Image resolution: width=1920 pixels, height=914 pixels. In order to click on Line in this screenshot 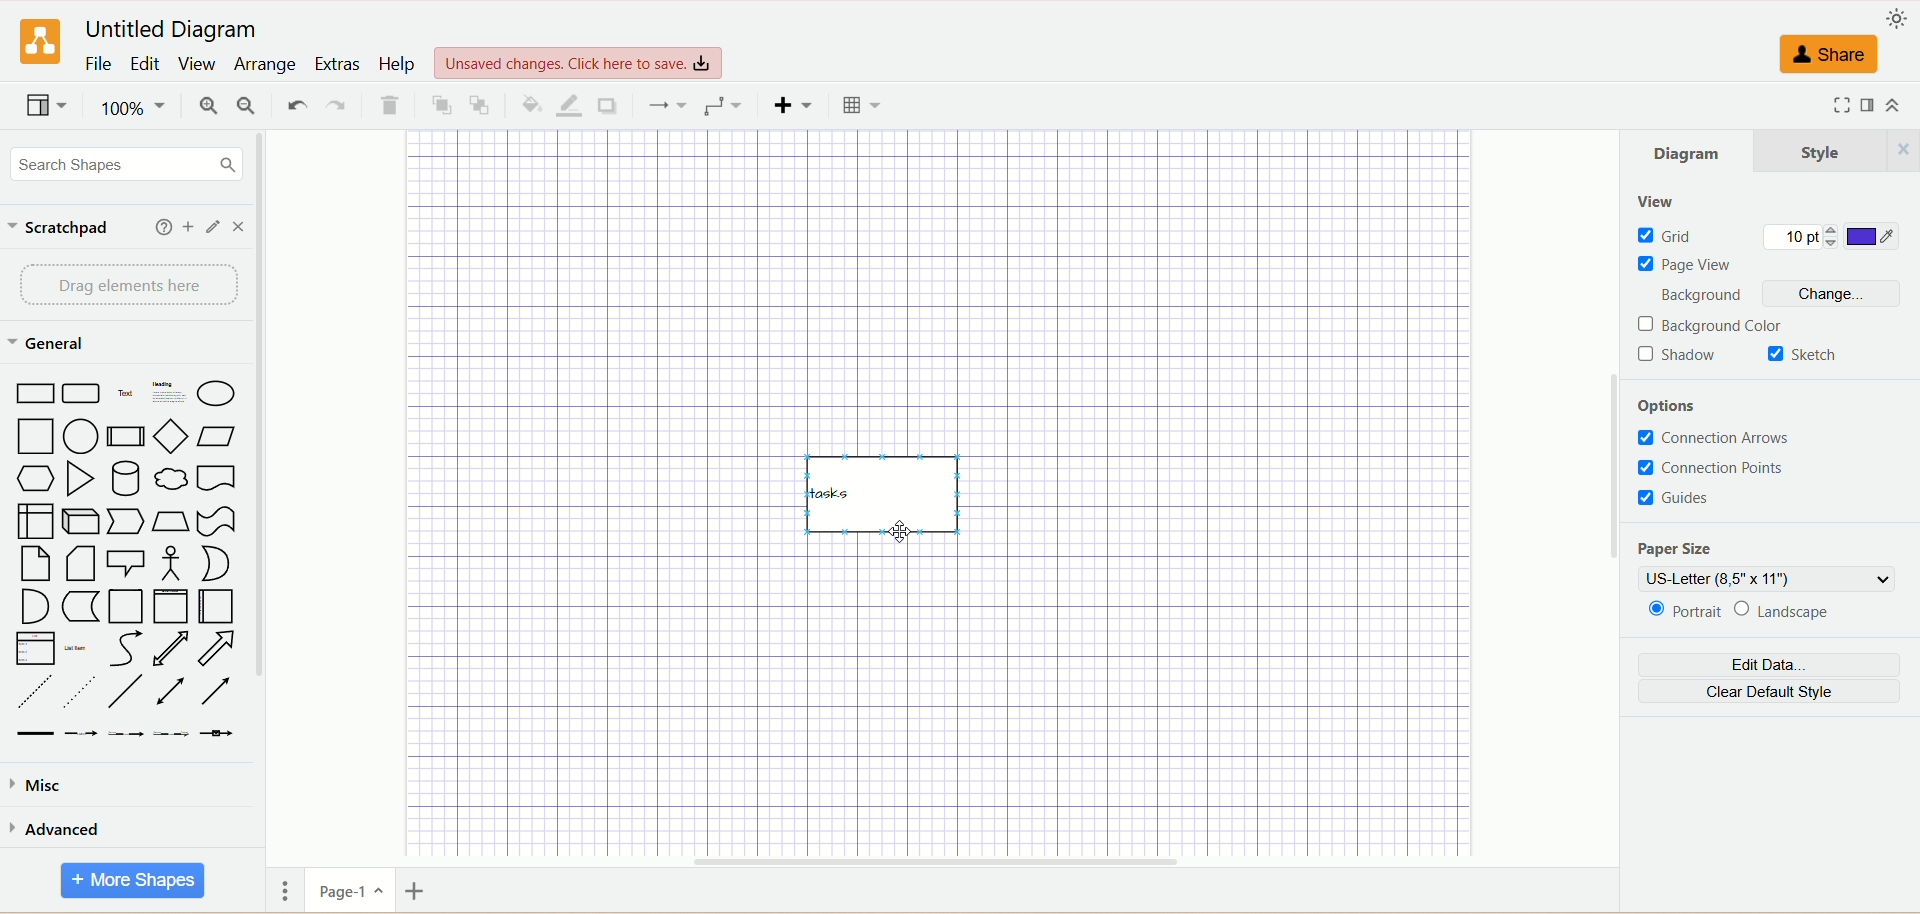, I will do `click(125, 694)`.